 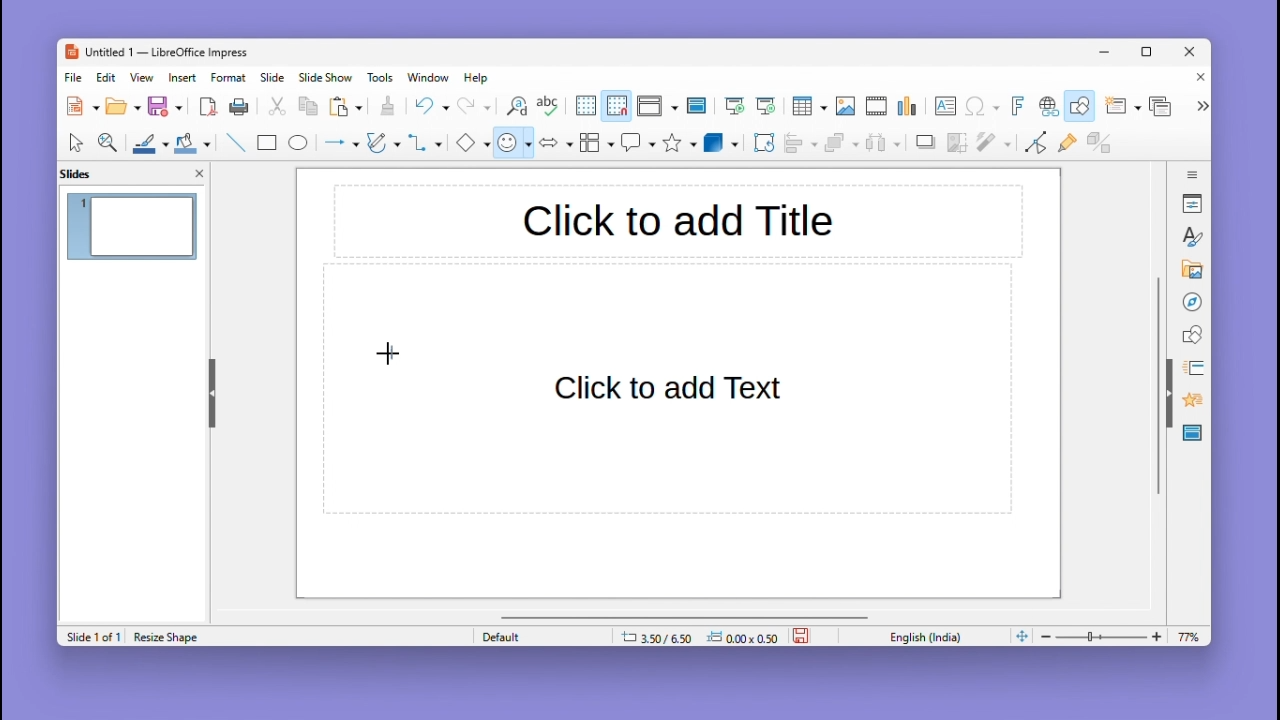 I want to click on Font work, so click(x=1016, y=106).